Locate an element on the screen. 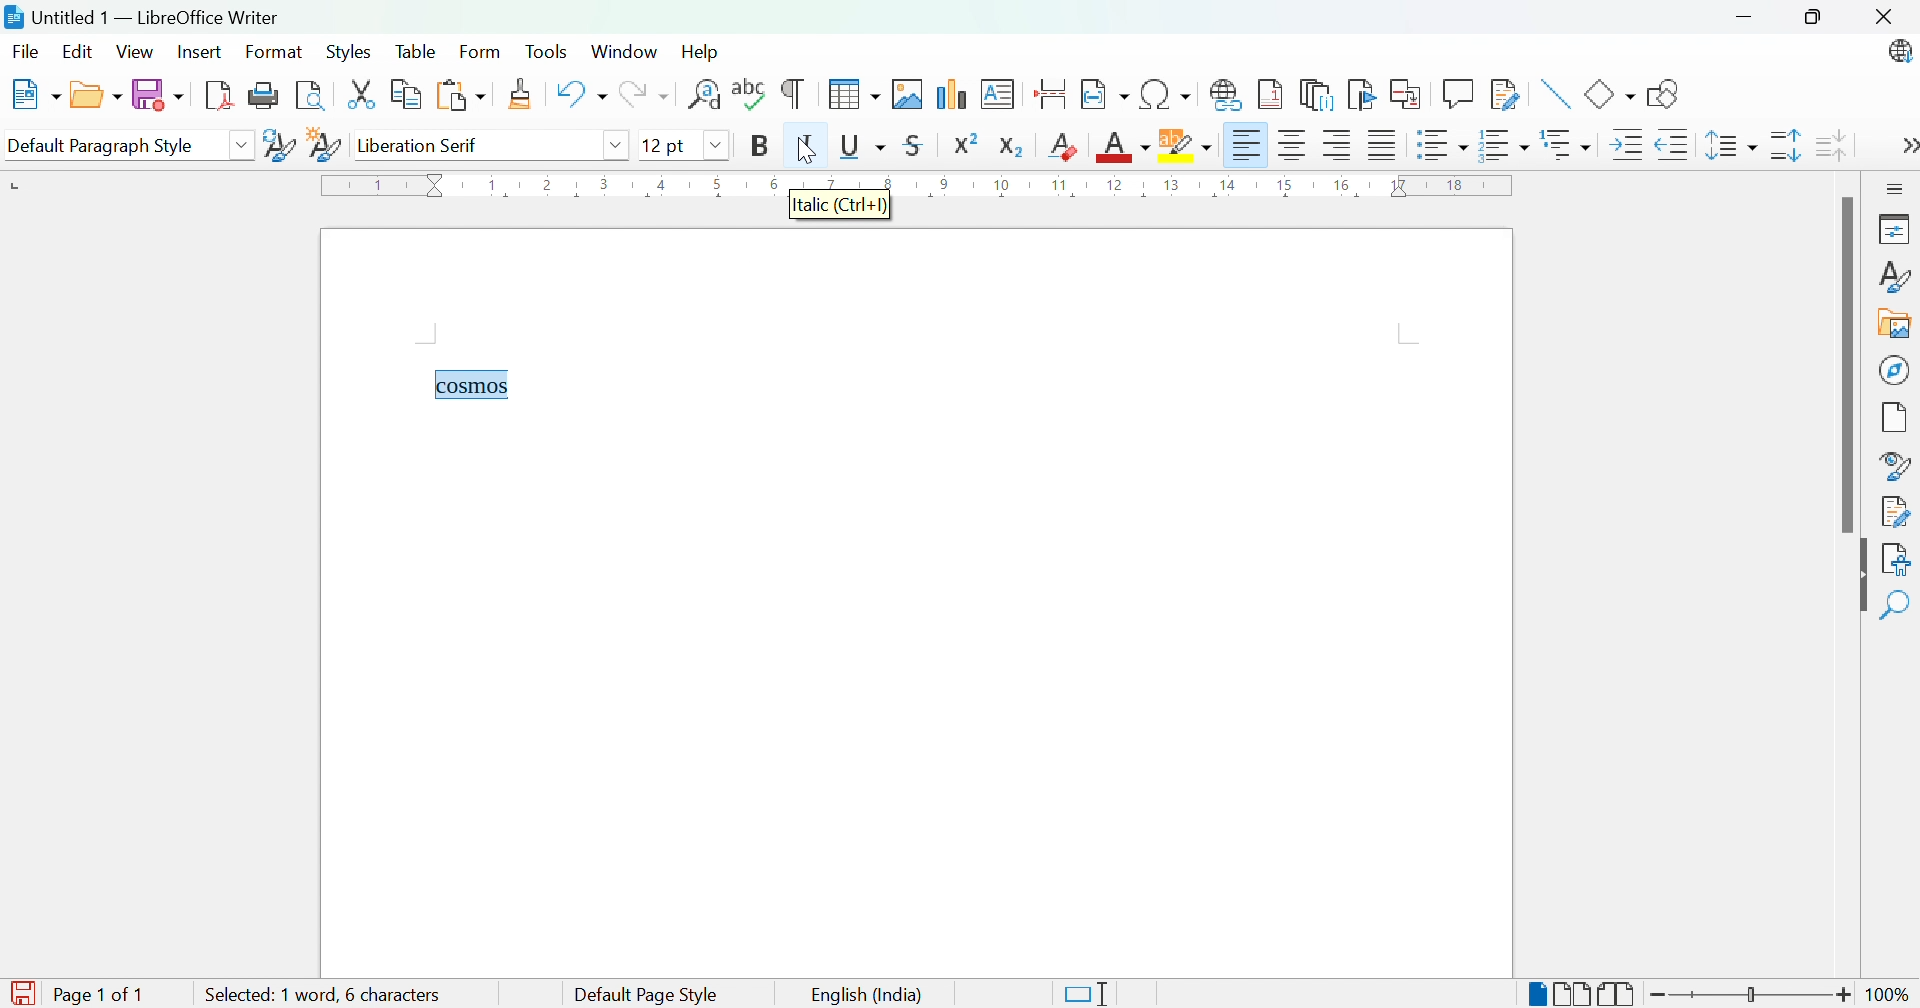 Image resolution: width=1920 pixels, height=1008 pixels. Standard selection. Click to change selection mode. is located at coordinates (1087, 994).